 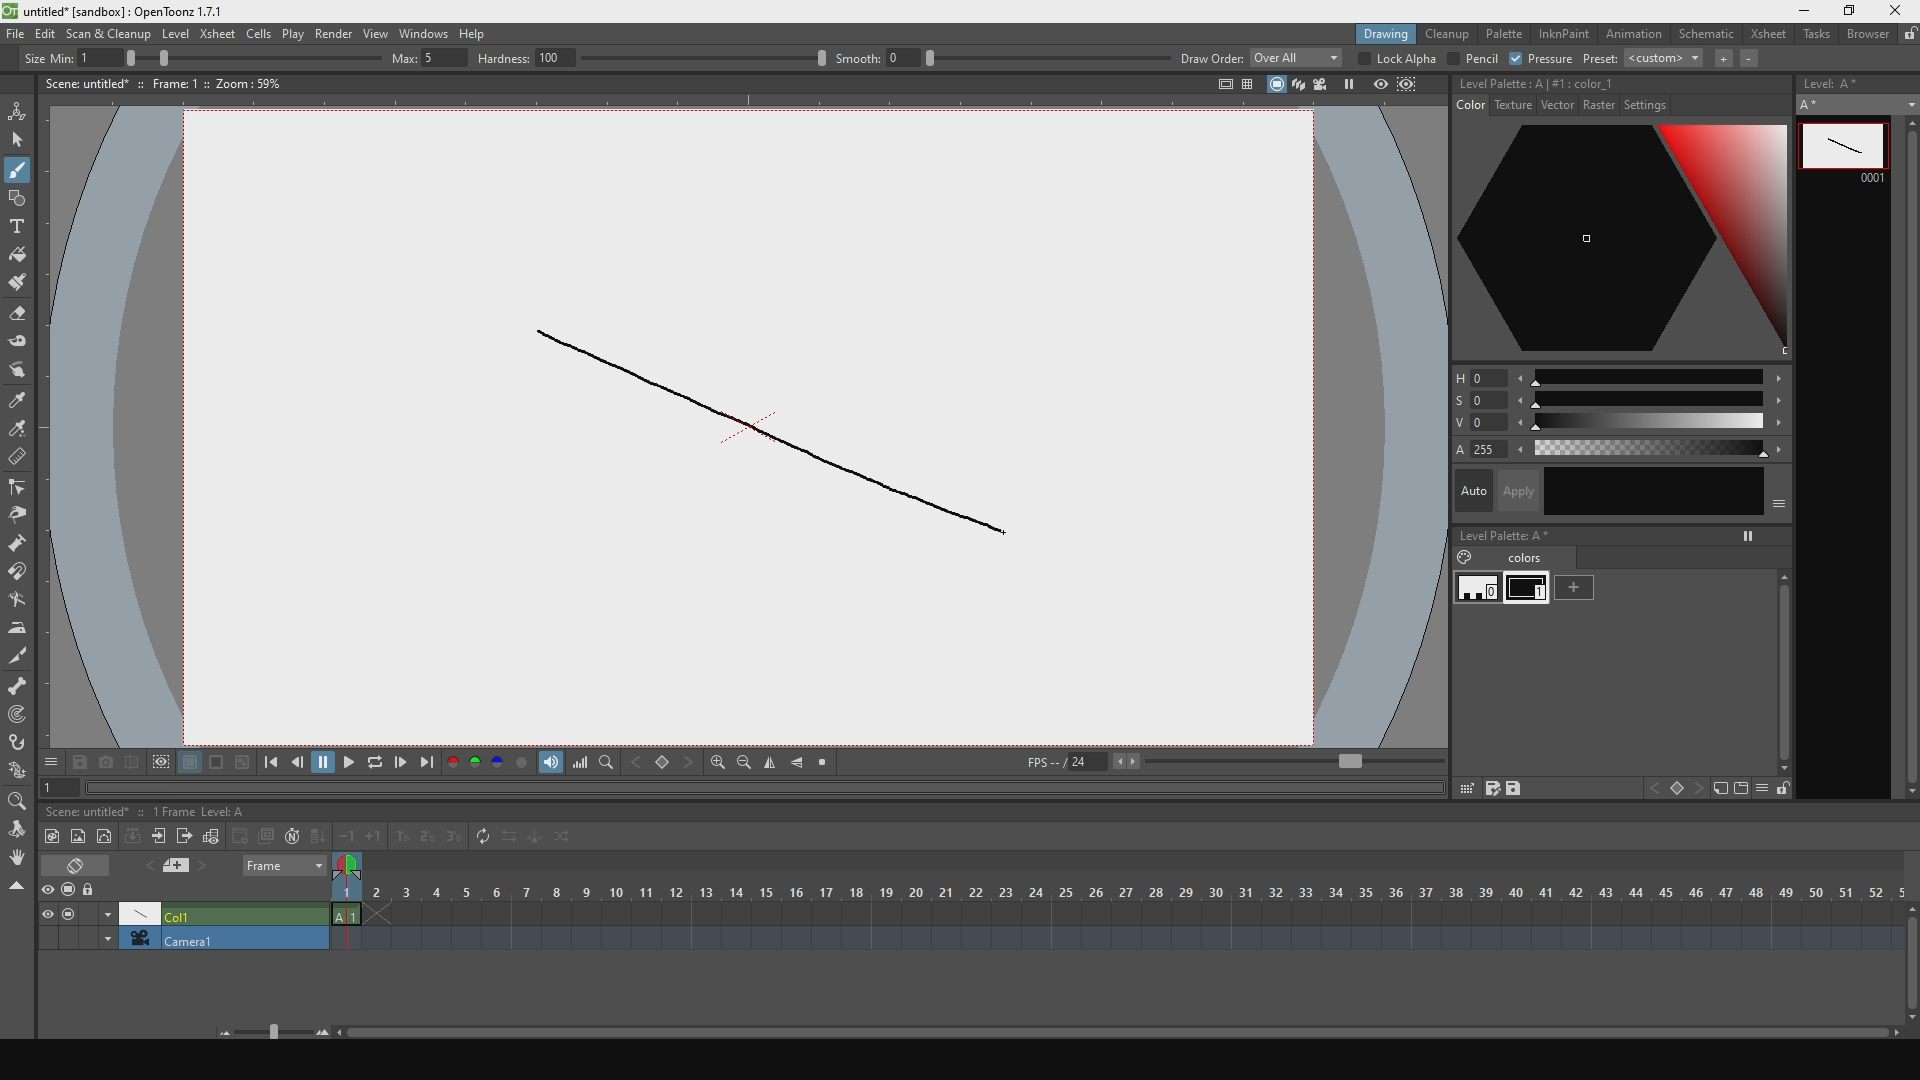 I want to click on color palette, so click(x=1615, y=244).